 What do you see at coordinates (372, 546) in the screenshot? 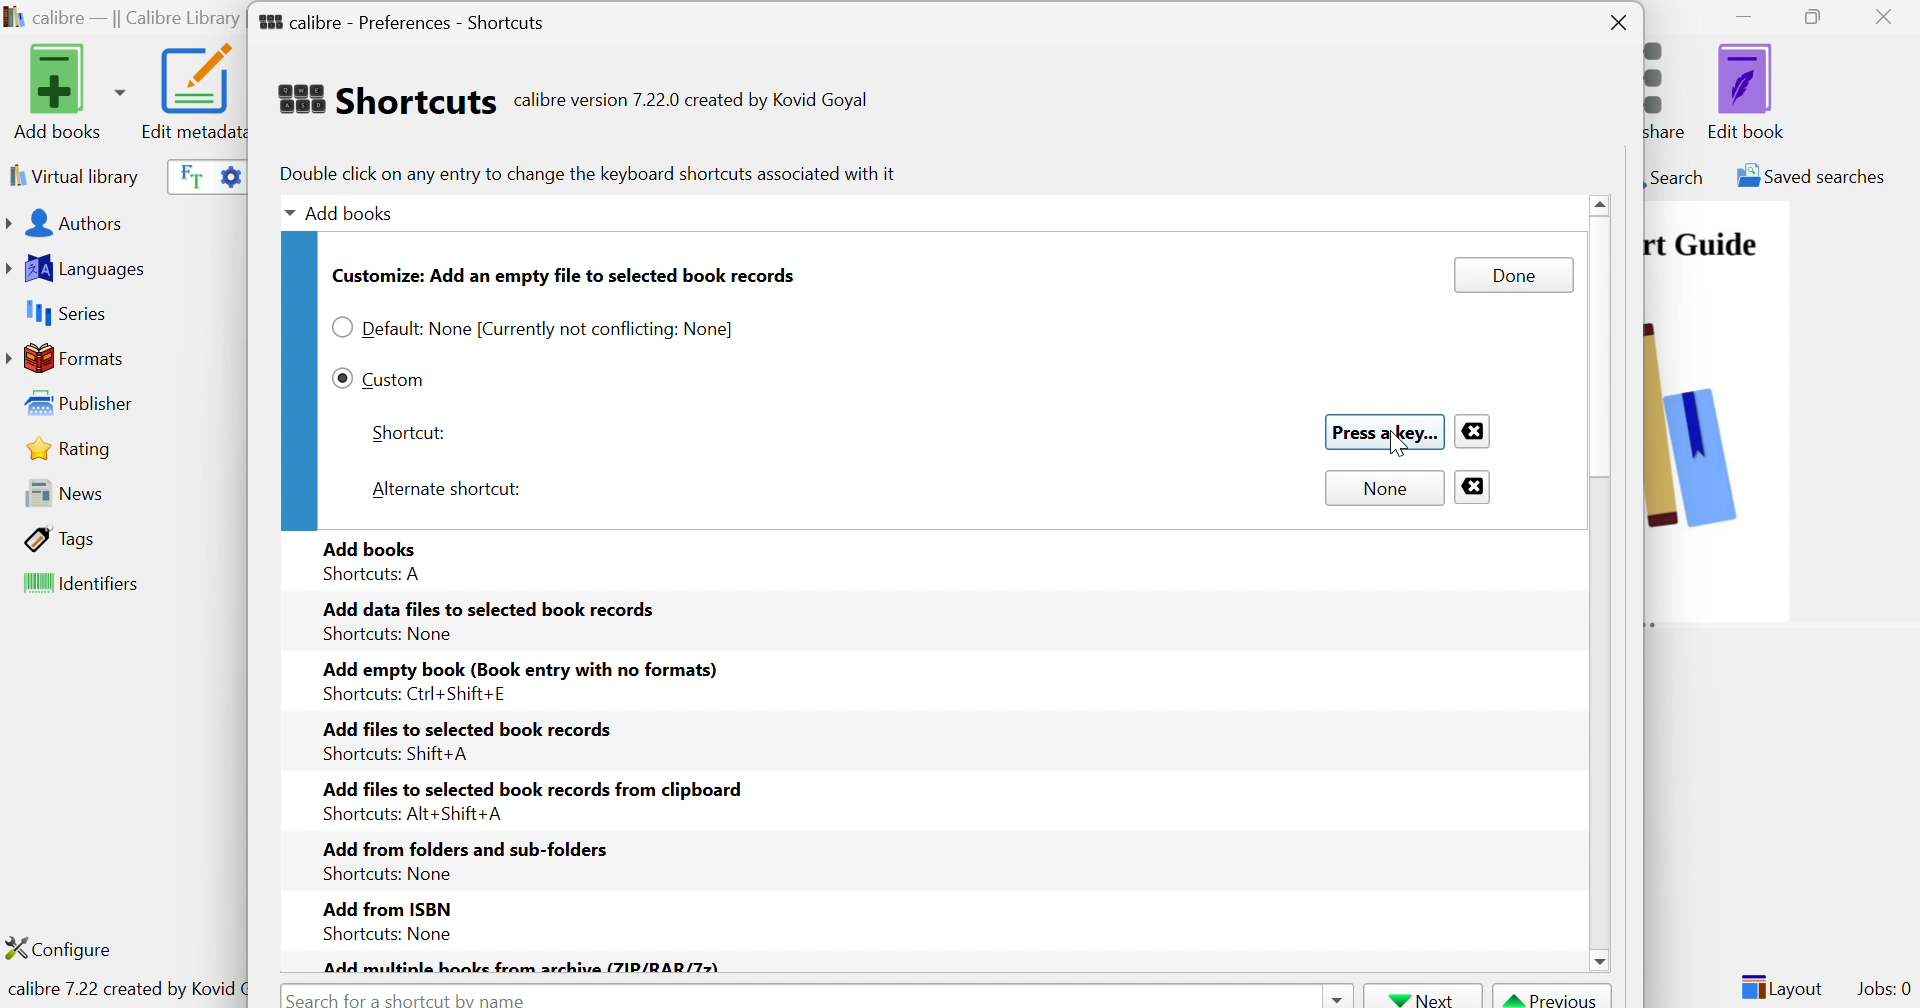
I see `Add books` at bounding box center [372, 546].